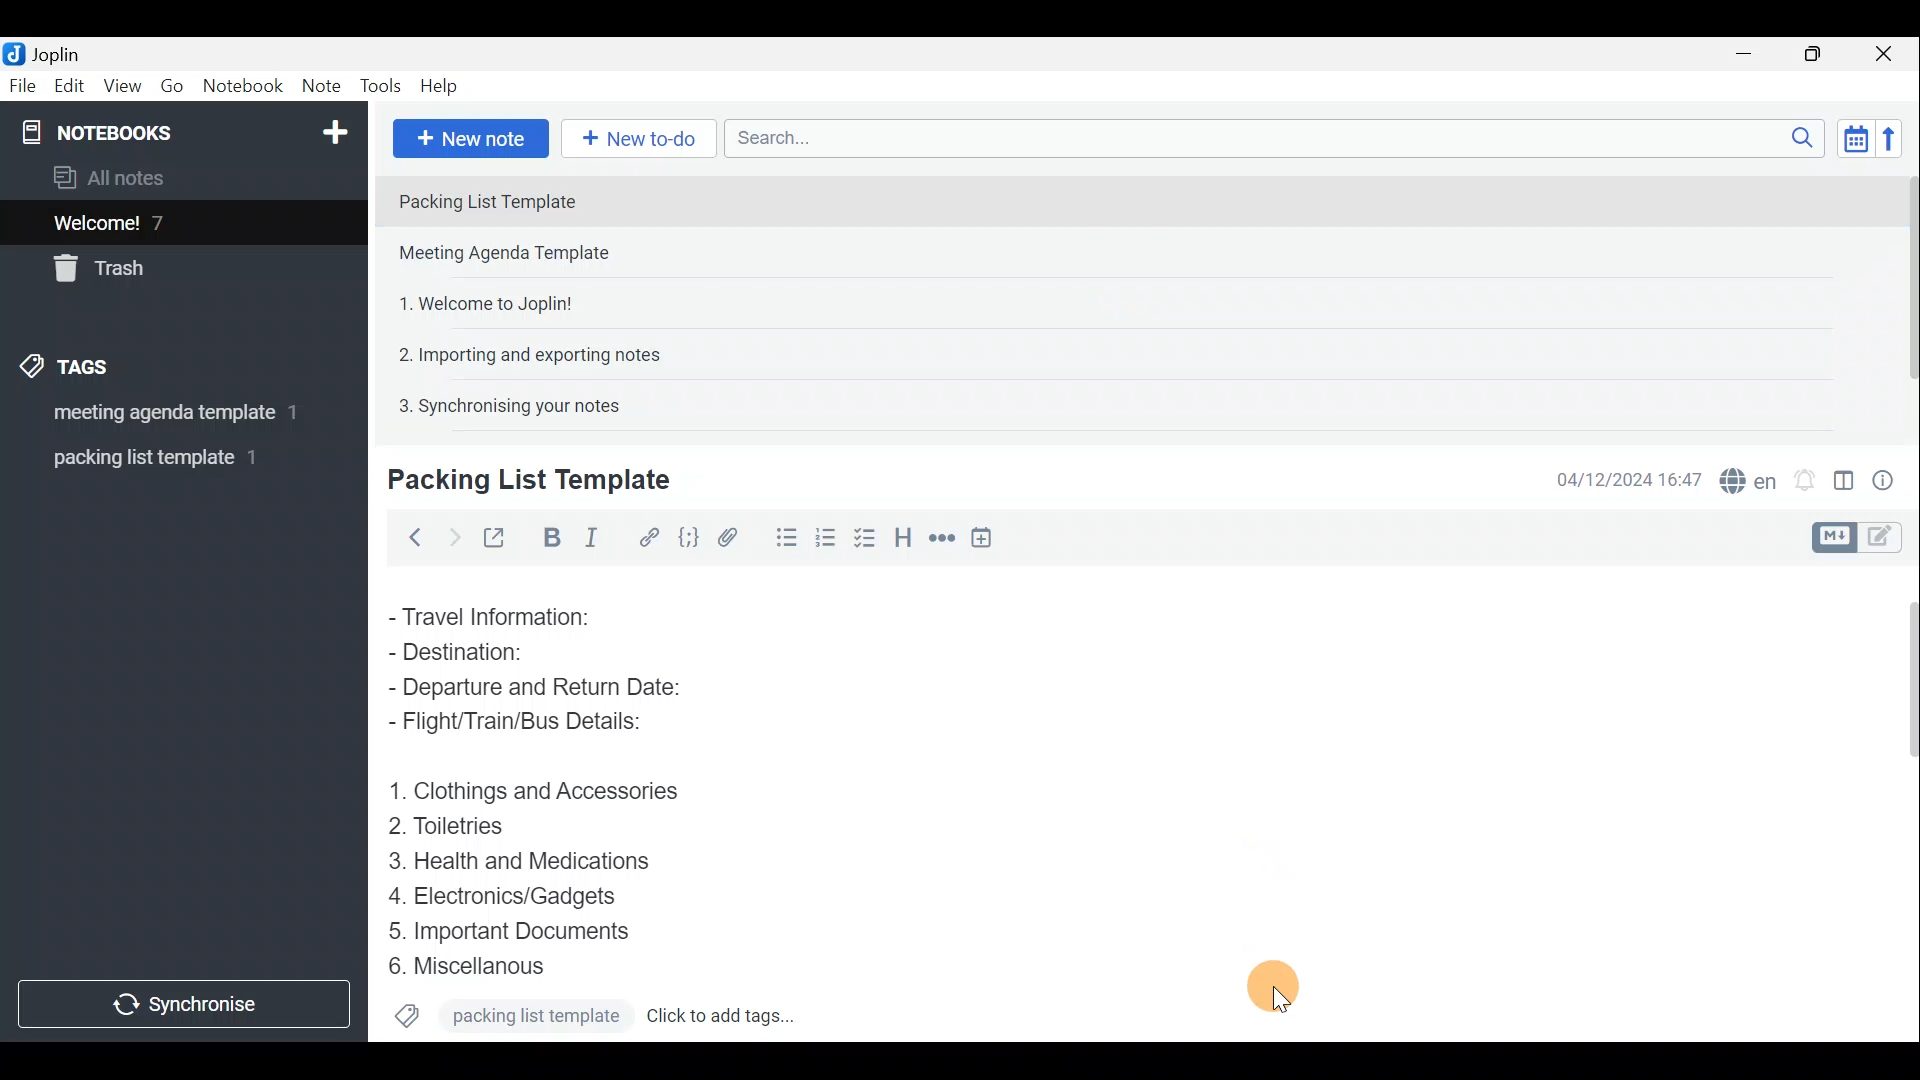 The height and width of the screenshot is (1080, 1920). Describe the element at coordinates (442, 88) in the screenshot. I see `Help` at that location.